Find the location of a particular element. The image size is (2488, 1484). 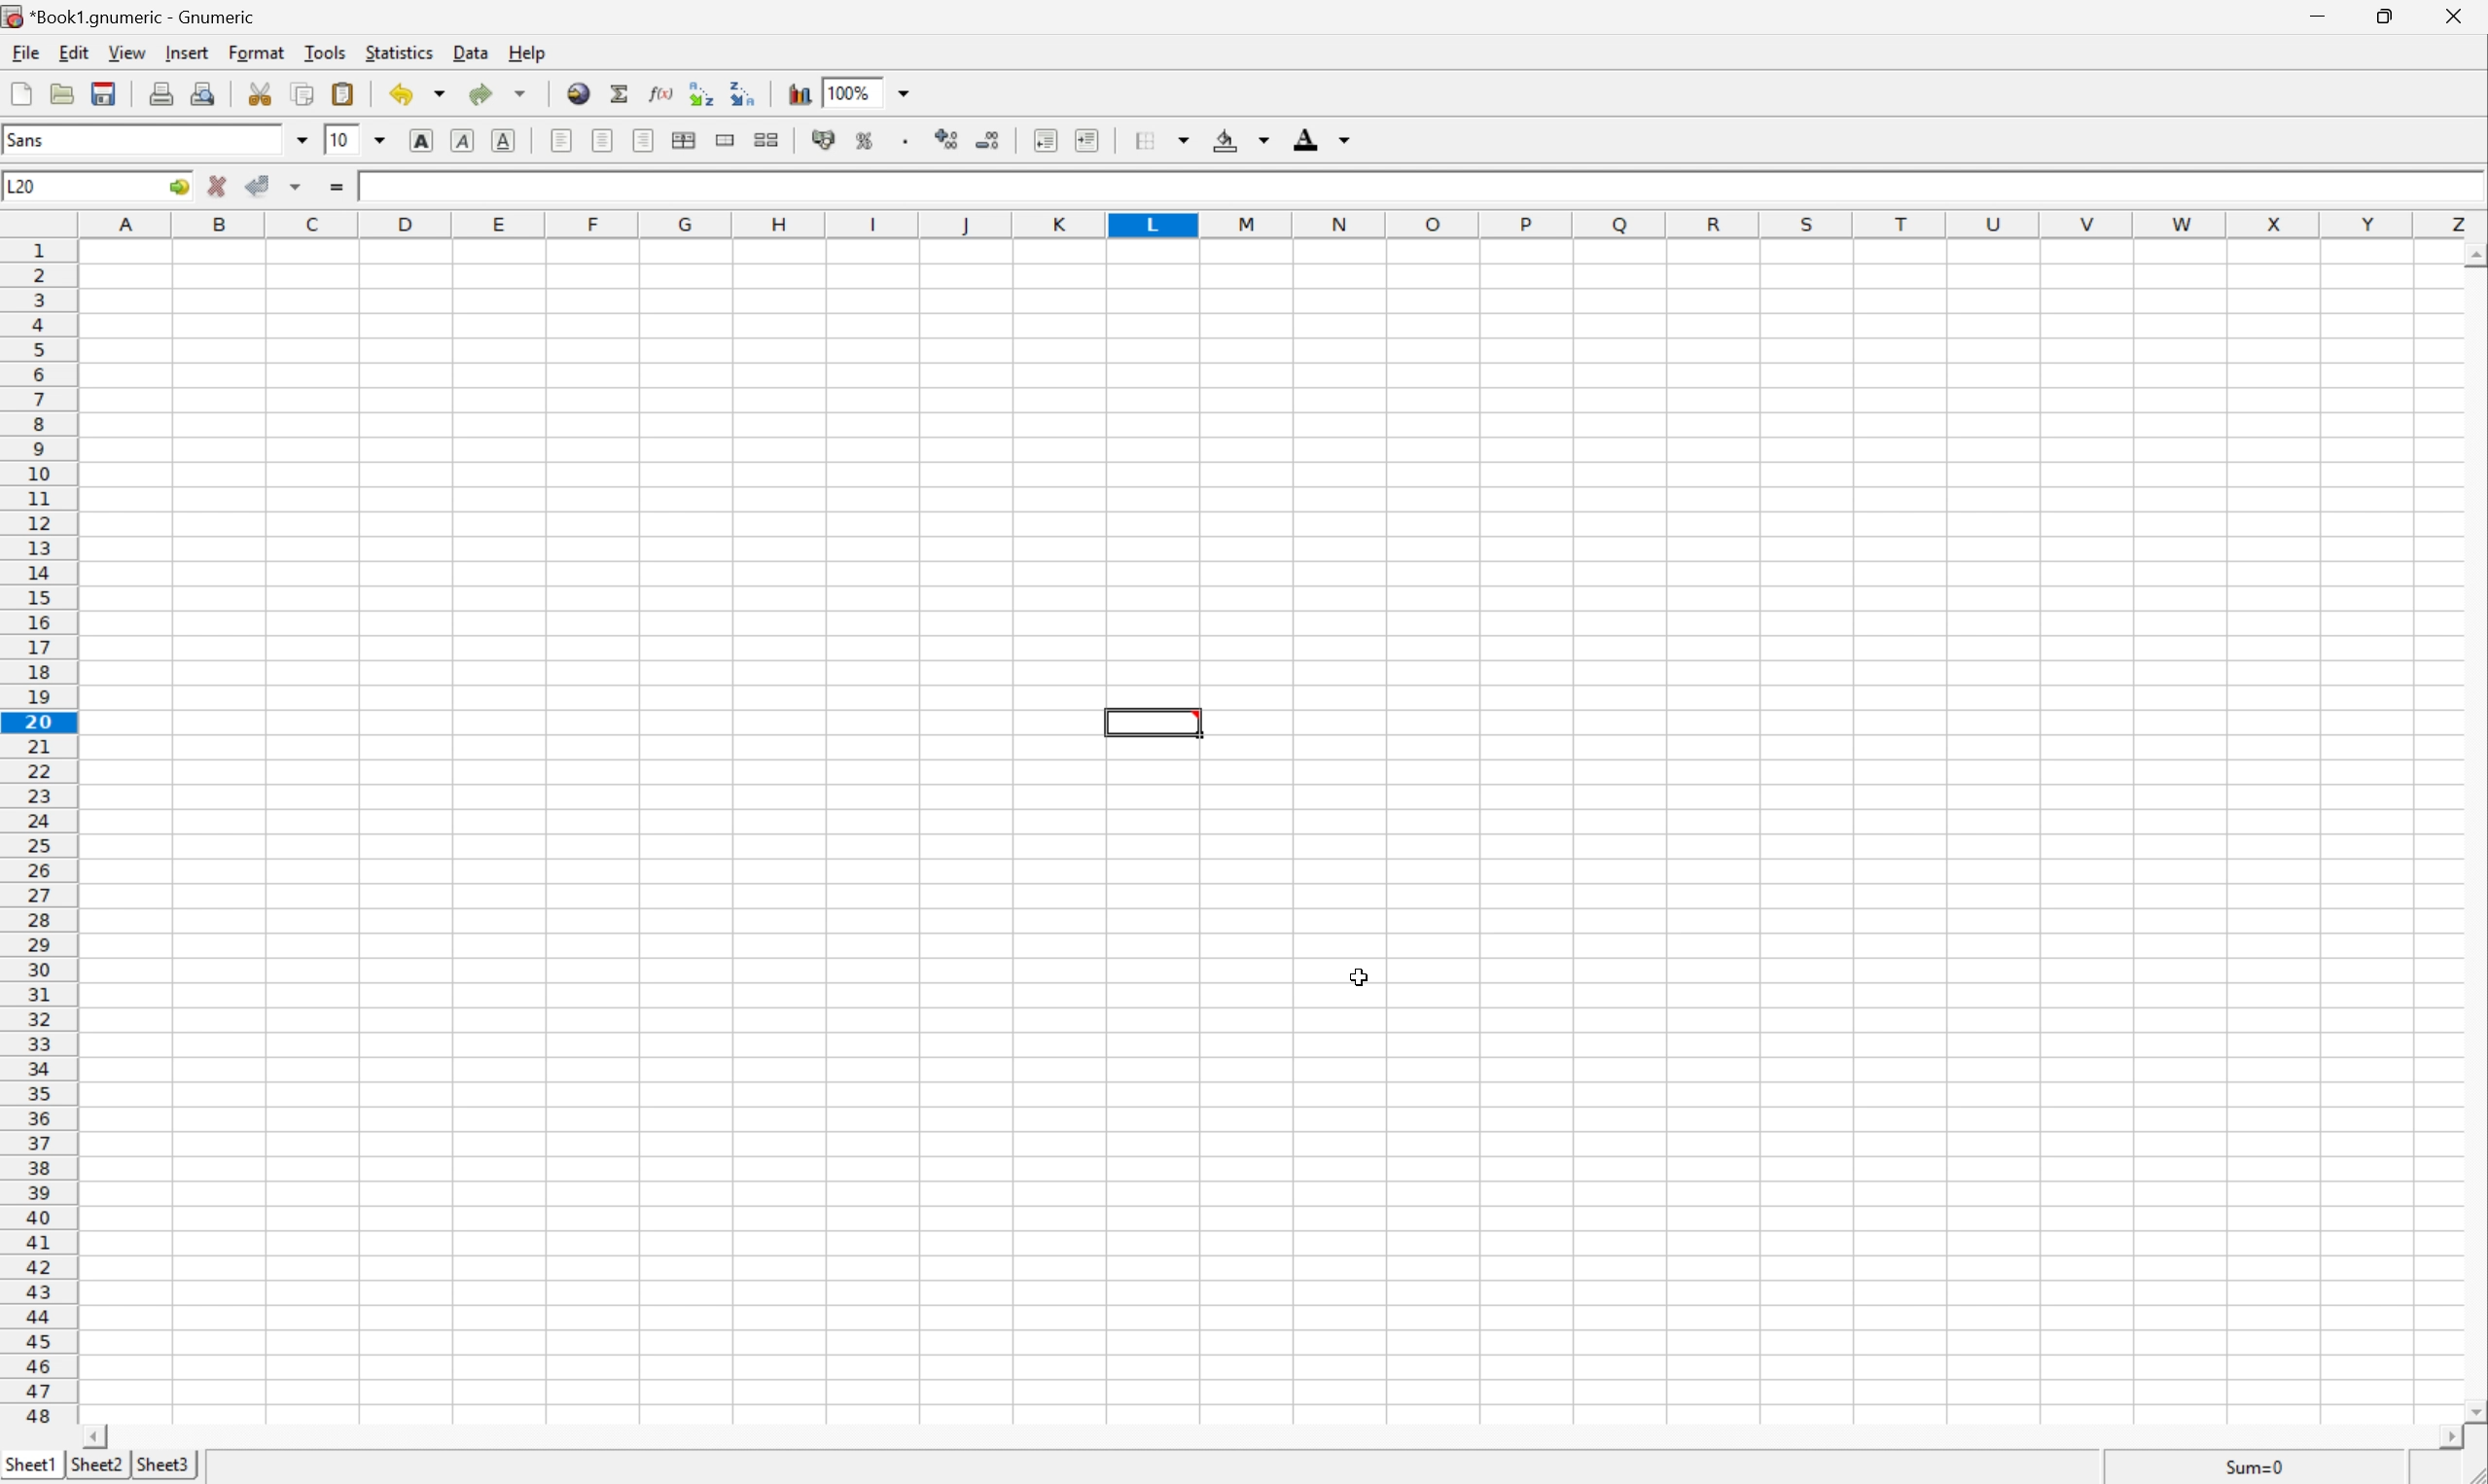

Drop Down is located at coordinates (380, 139).